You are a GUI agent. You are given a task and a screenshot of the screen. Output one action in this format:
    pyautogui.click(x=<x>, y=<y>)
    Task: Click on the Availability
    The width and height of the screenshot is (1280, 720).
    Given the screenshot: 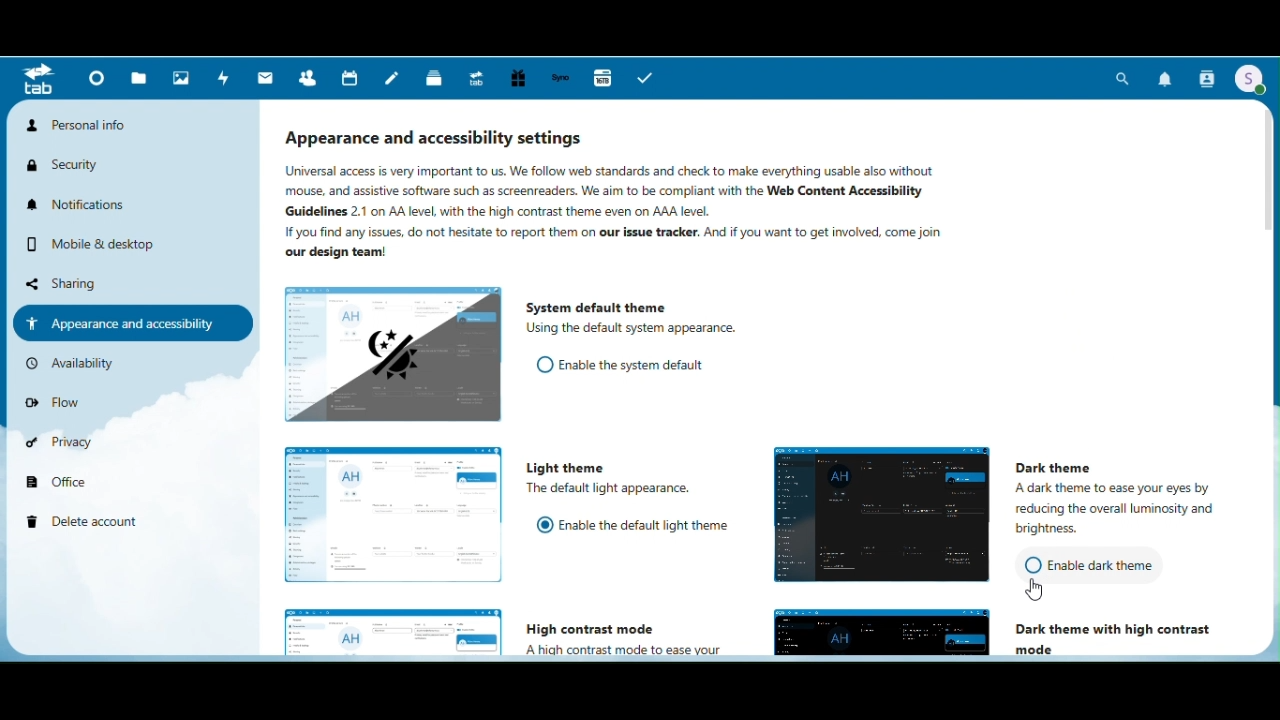 What is the action you would take?
    pyautogui.click(x=78, y=364)
    